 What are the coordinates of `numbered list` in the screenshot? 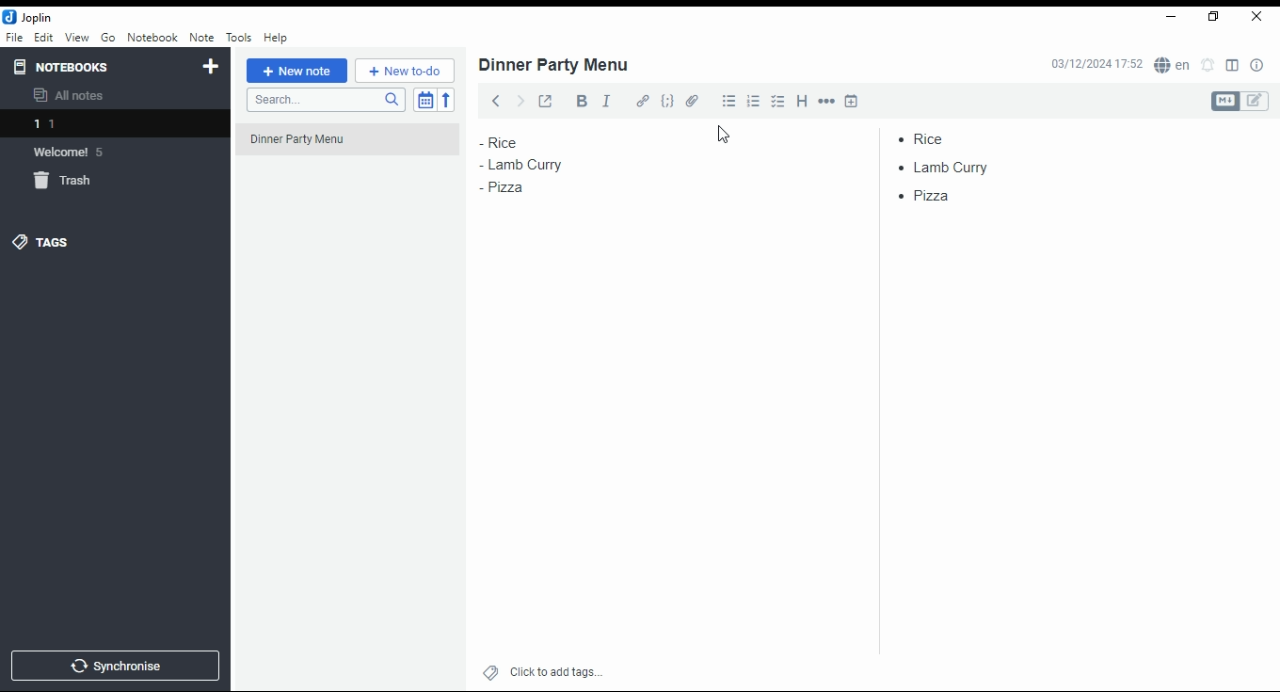 It's located at (756, 101).